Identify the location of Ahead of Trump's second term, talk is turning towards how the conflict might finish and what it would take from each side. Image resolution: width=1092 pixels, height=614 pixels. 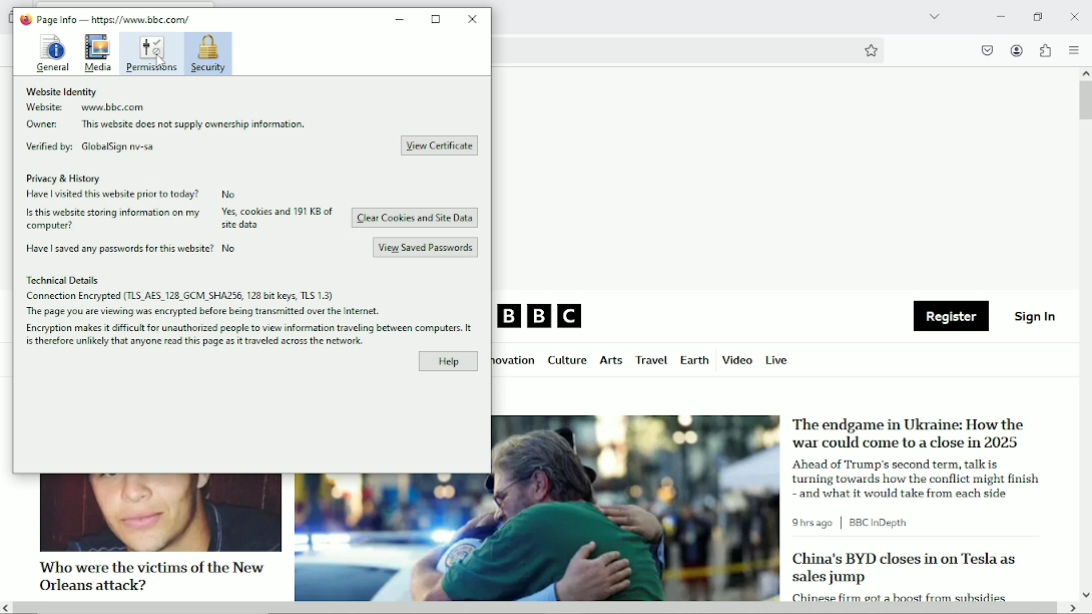
(919, 478).